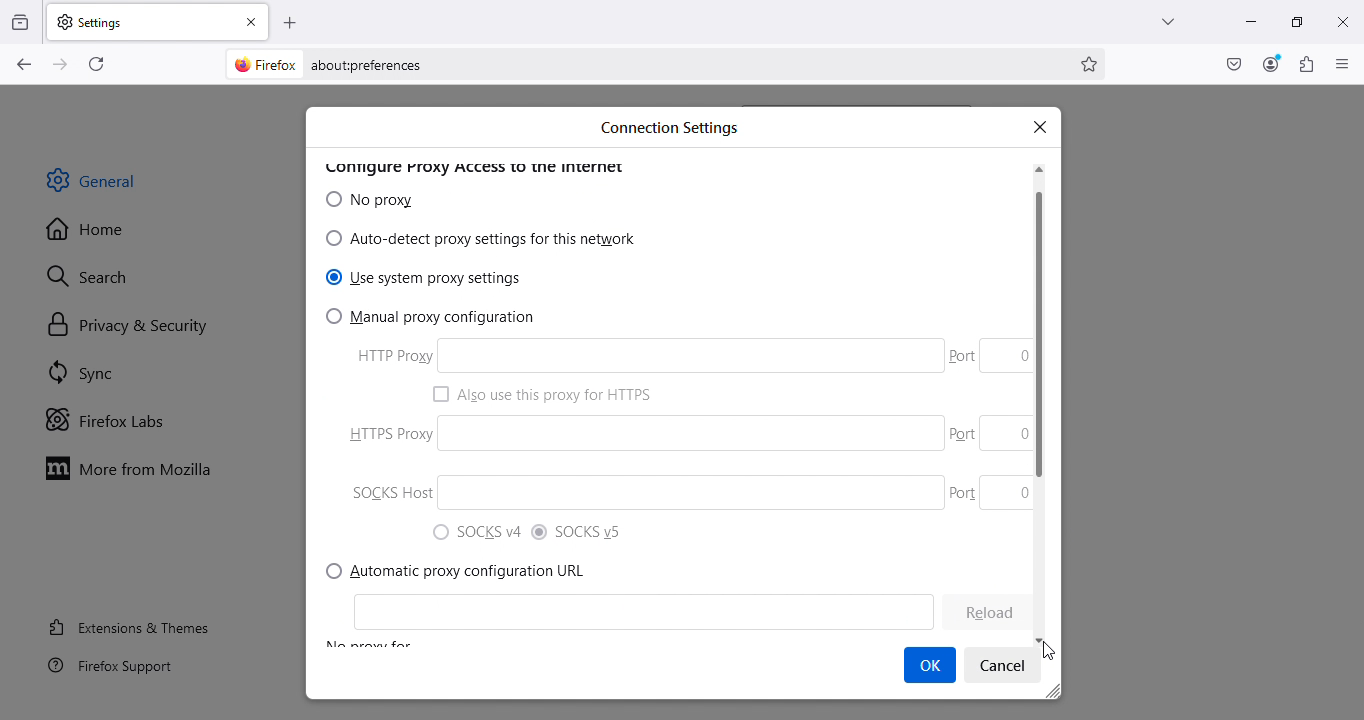  Describe the element at coordinates (974, 610) in the screenshot. I see `learn more` at that location.